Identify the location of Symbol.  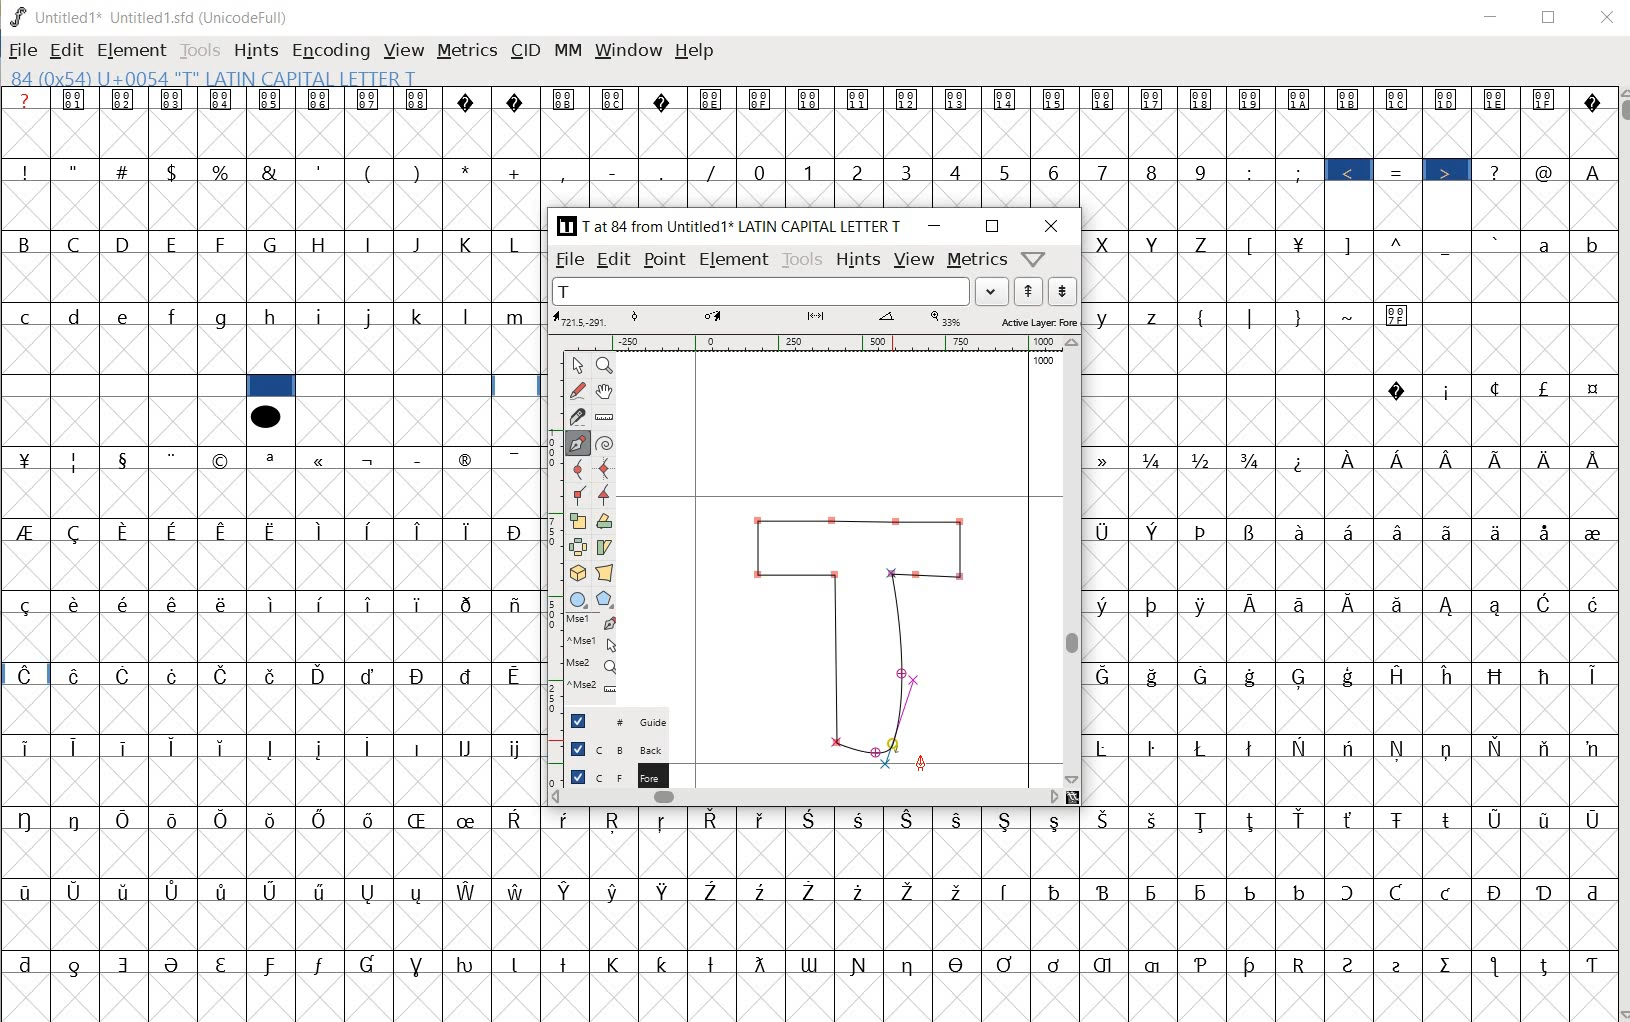
(516, 531).